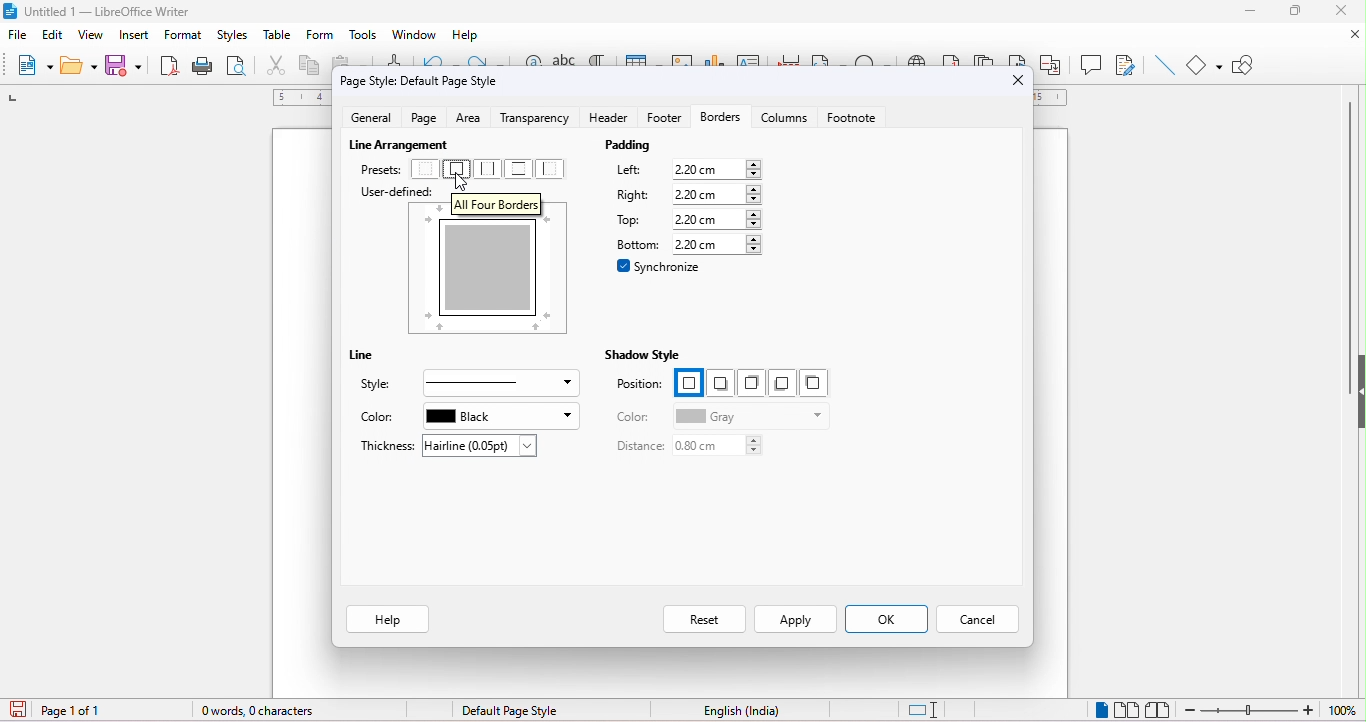 This screenshot has height=722, width=1366. Describe the element at coordinates (1345, 710) in the screenshot. I see `zoom factor` at that location.